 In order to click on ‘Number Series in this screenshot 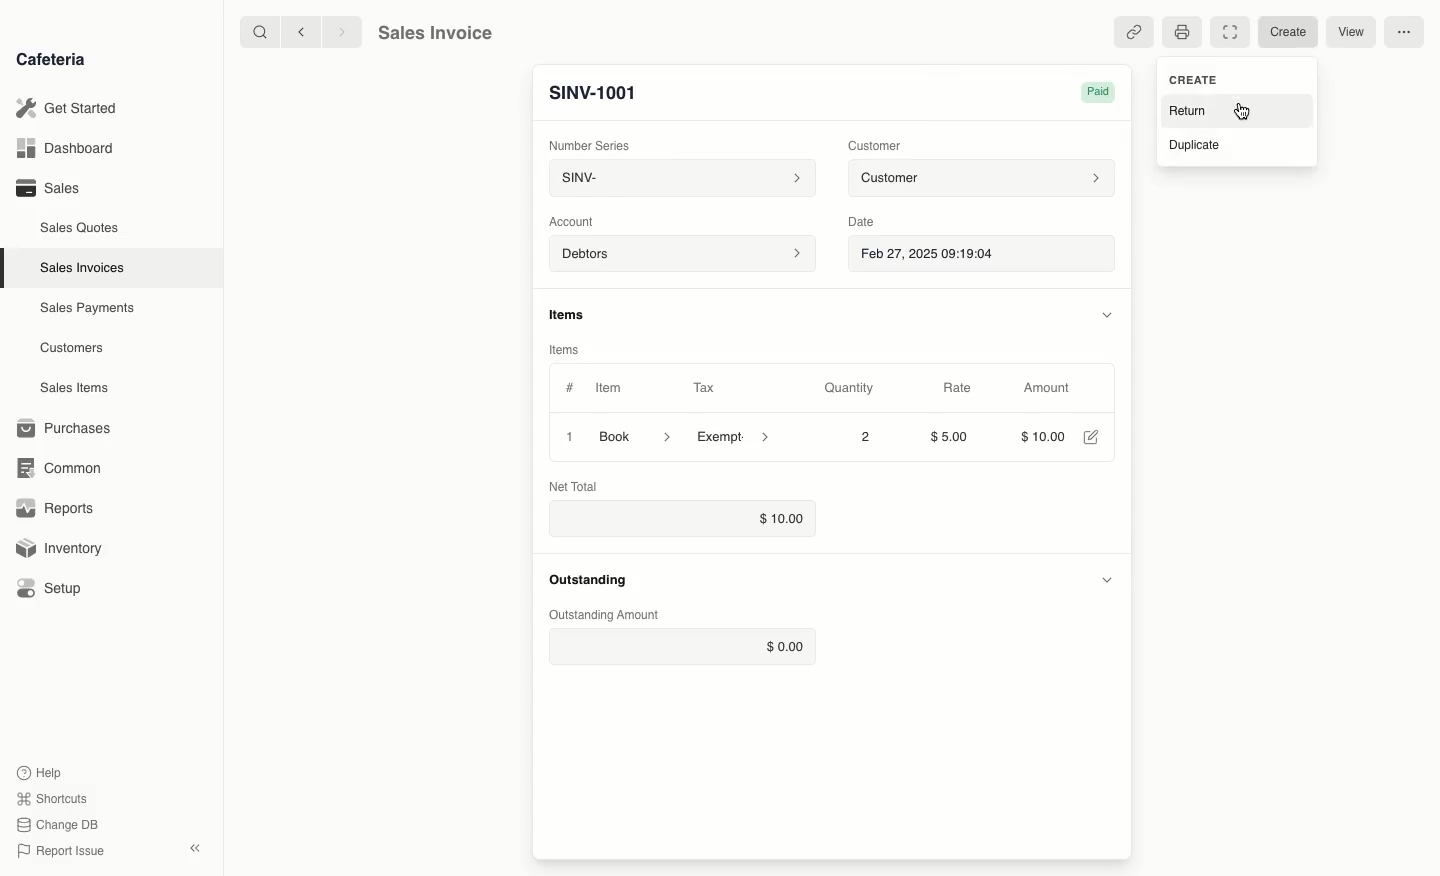, I will do `click(589, 143)`.